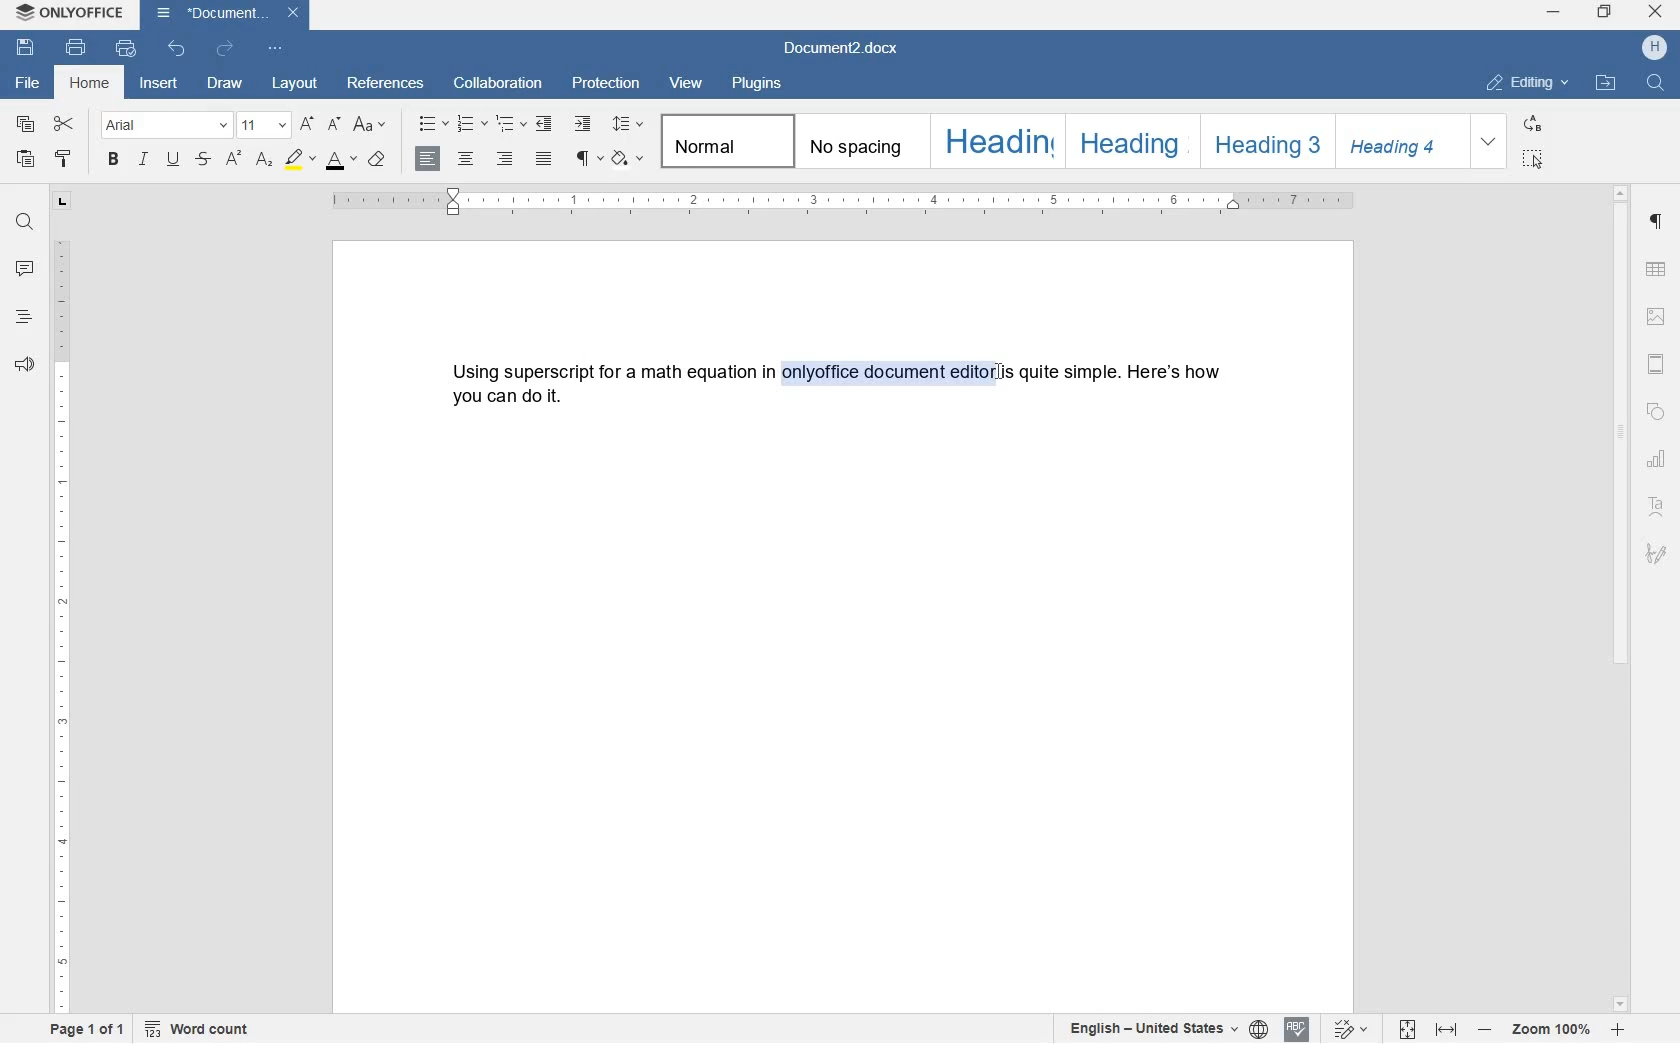 This screenshot has width=1680, height=1044. Describe the element at coordinates (62, 203) in the screenshot. I see `tab` at that location.